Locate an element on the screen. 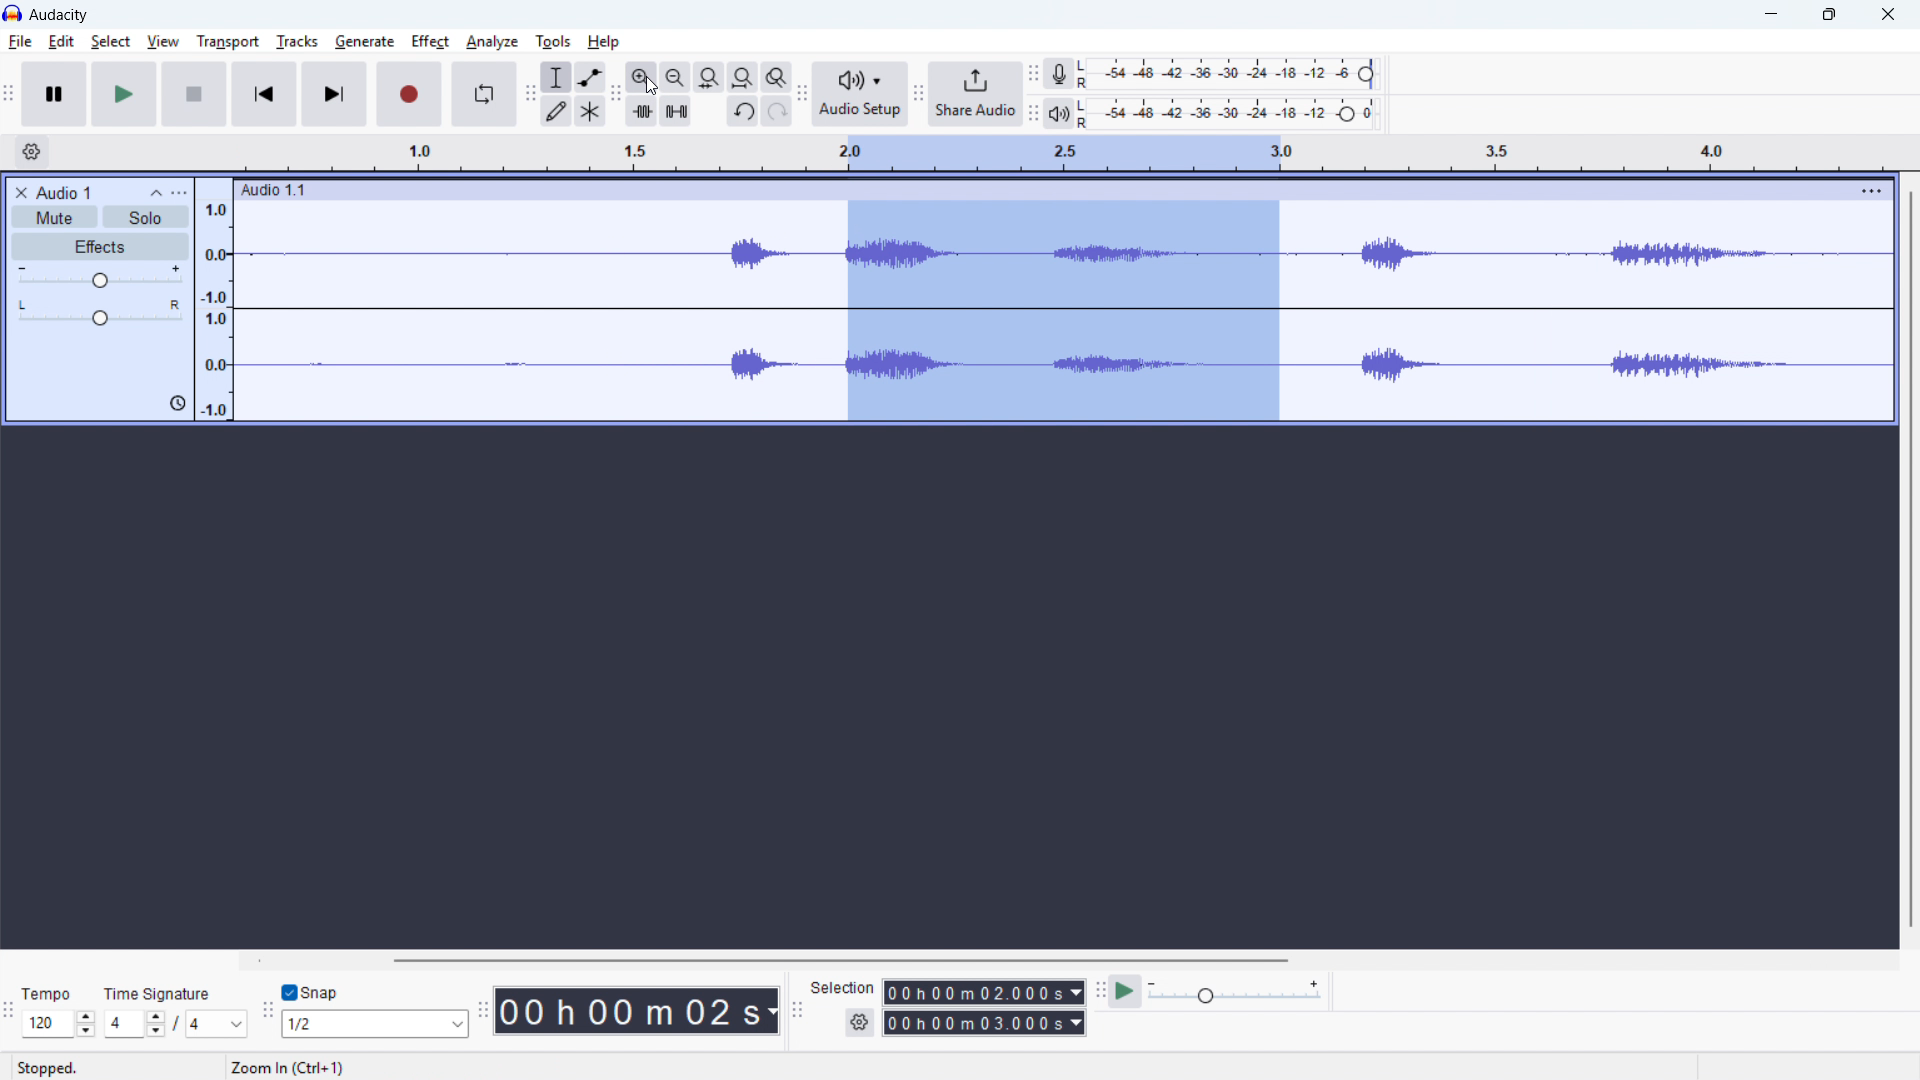 The height and width of the screenshot is (1080, 1920). Fit project to width is located at coordinates (742, 77).